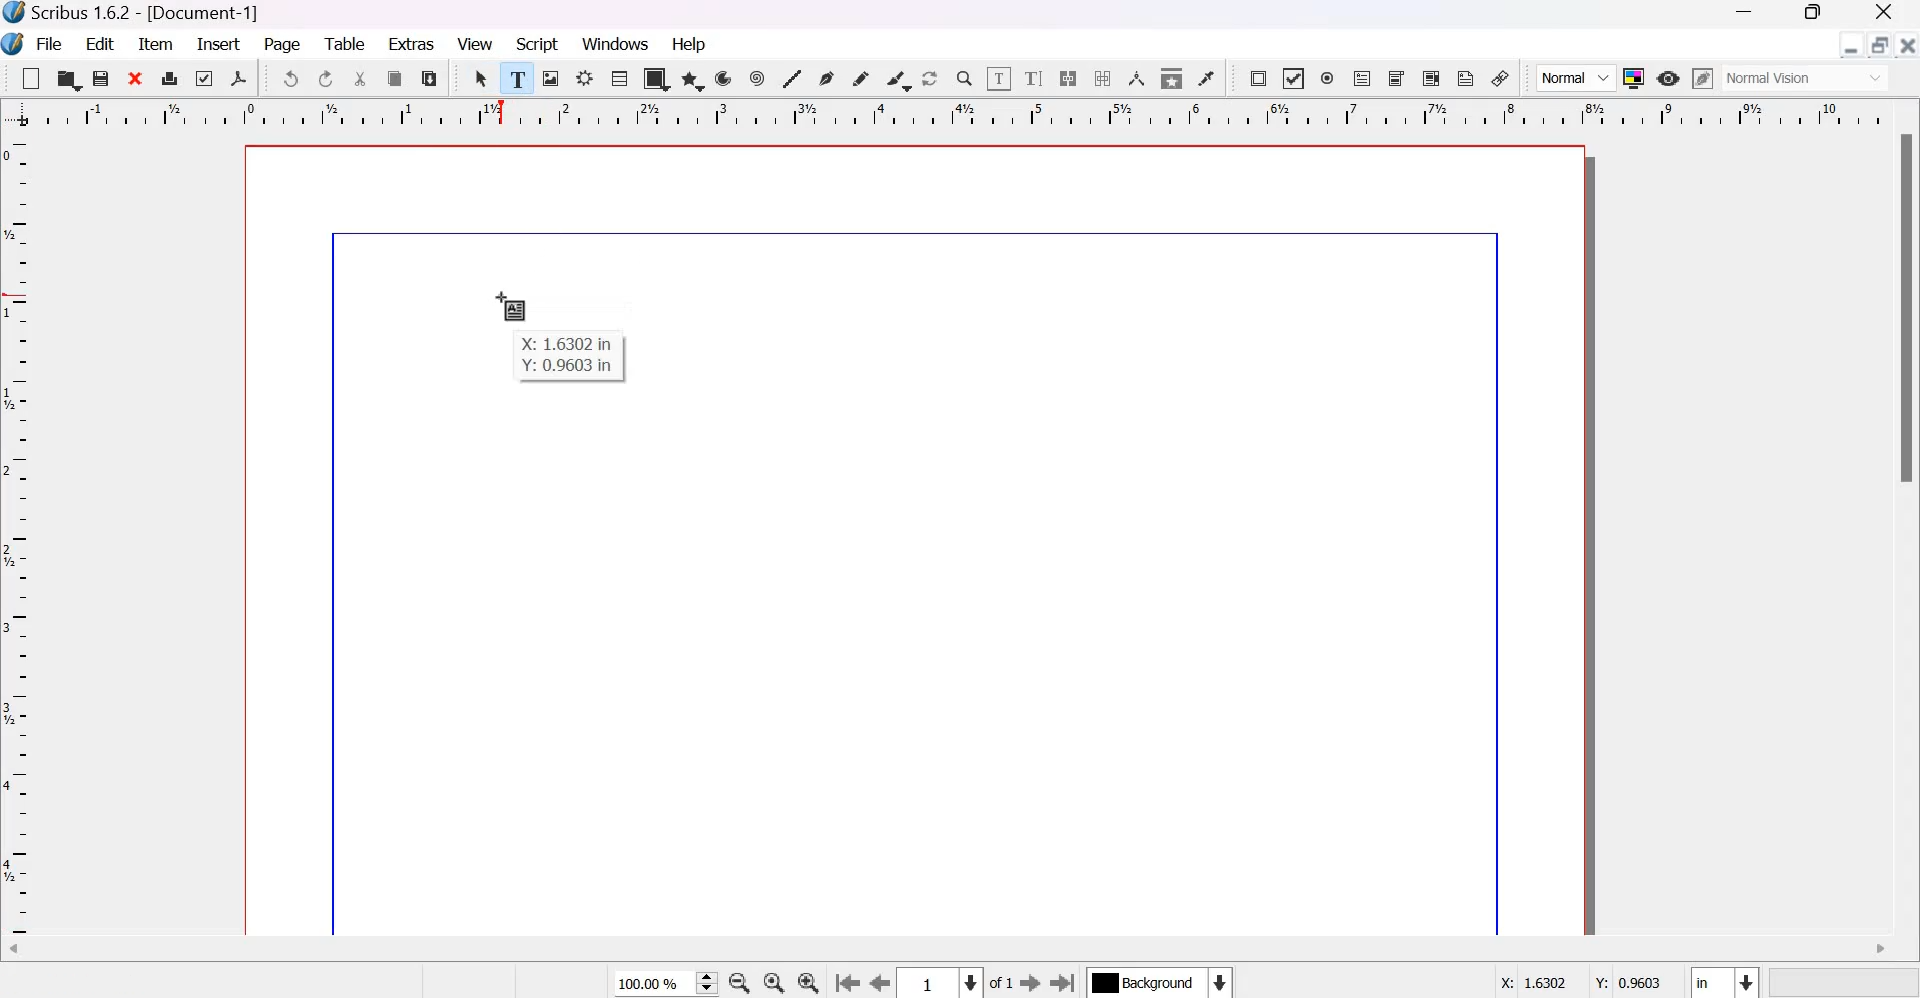  Describe the element at coordinates (957, 117) in the screenshot. I see `Horizontal scale` at that location.